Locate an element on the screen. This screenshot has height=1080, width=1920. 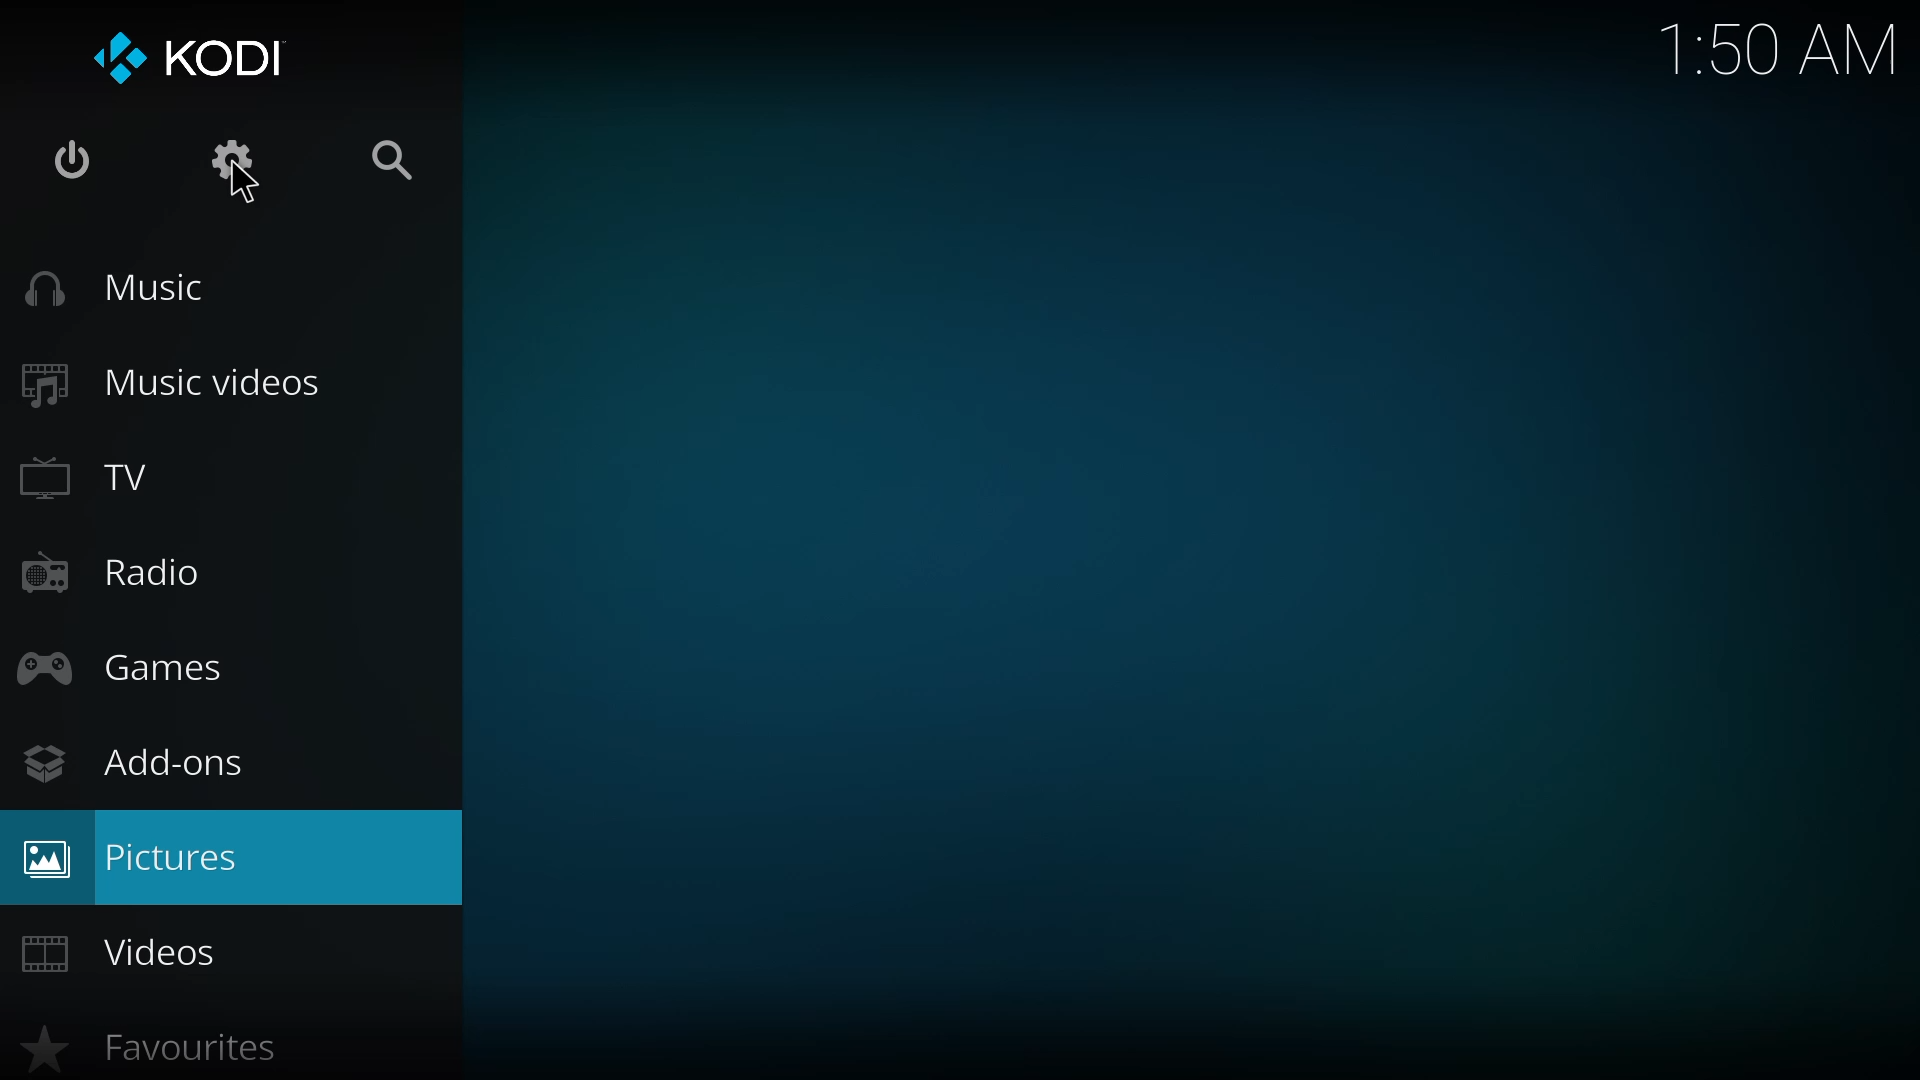
add-ons is located at coordinates (136, 764).